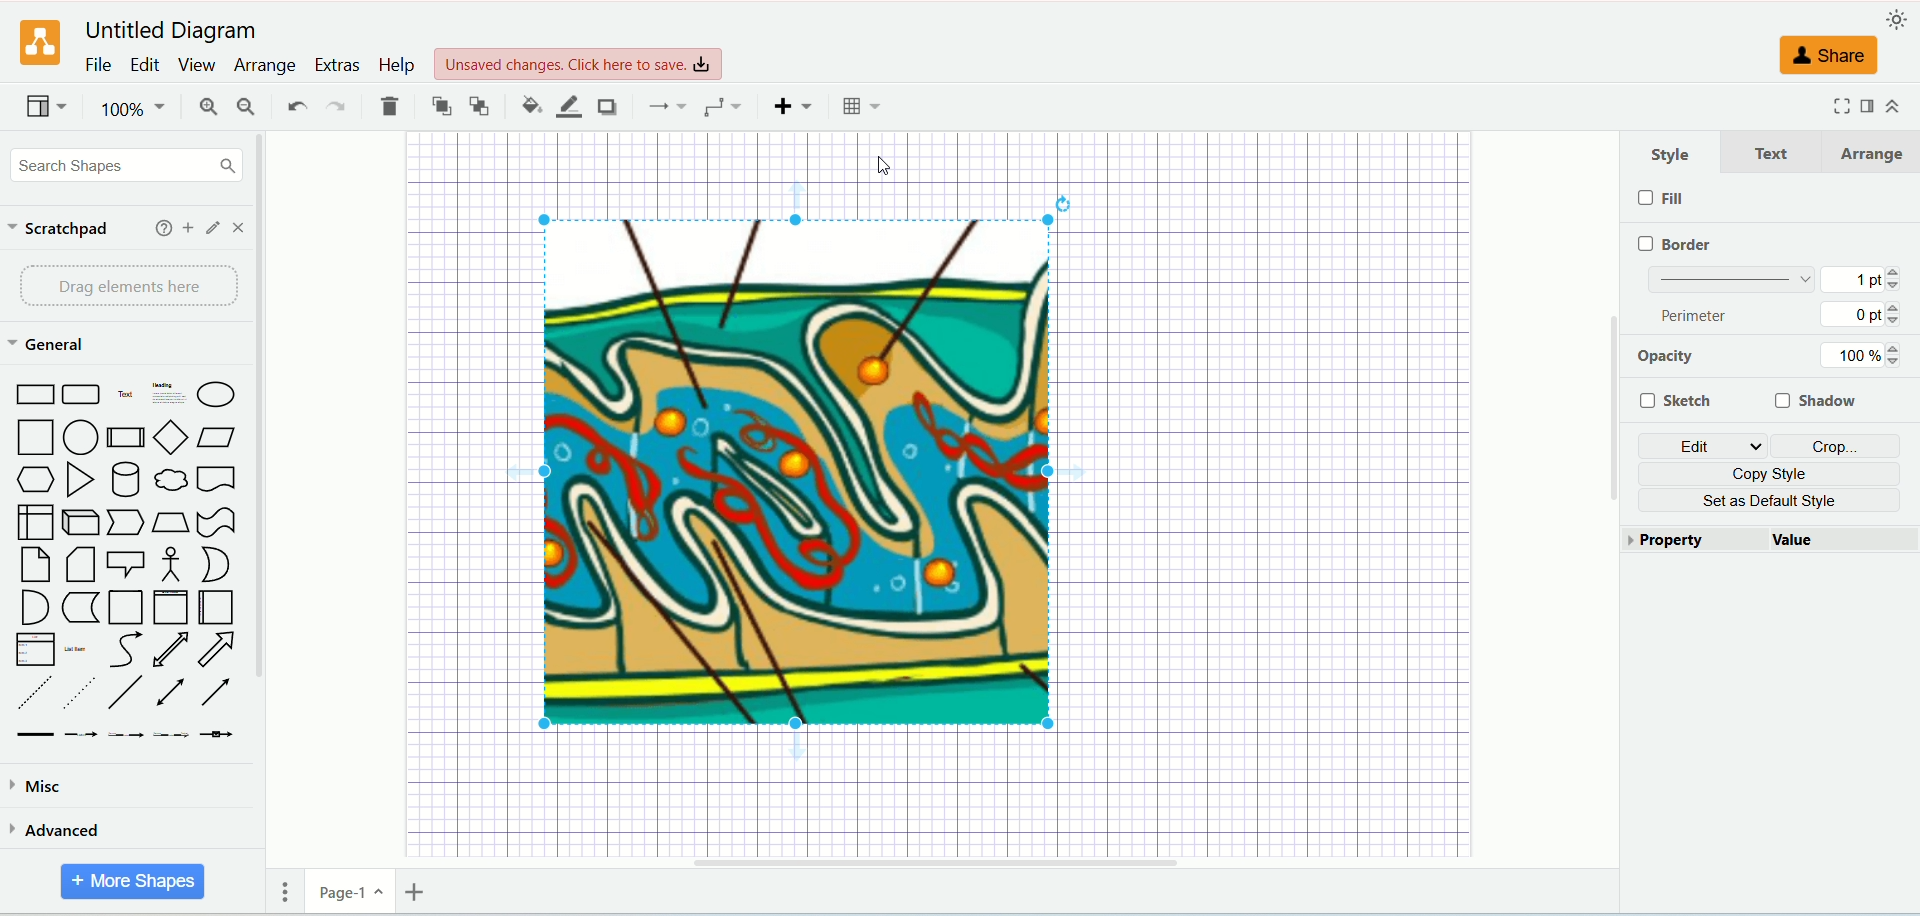 This screenshot has height=916, width=1920. Describe the element at coordinates (188, 226) in the screenshot. I see `add` at that location.